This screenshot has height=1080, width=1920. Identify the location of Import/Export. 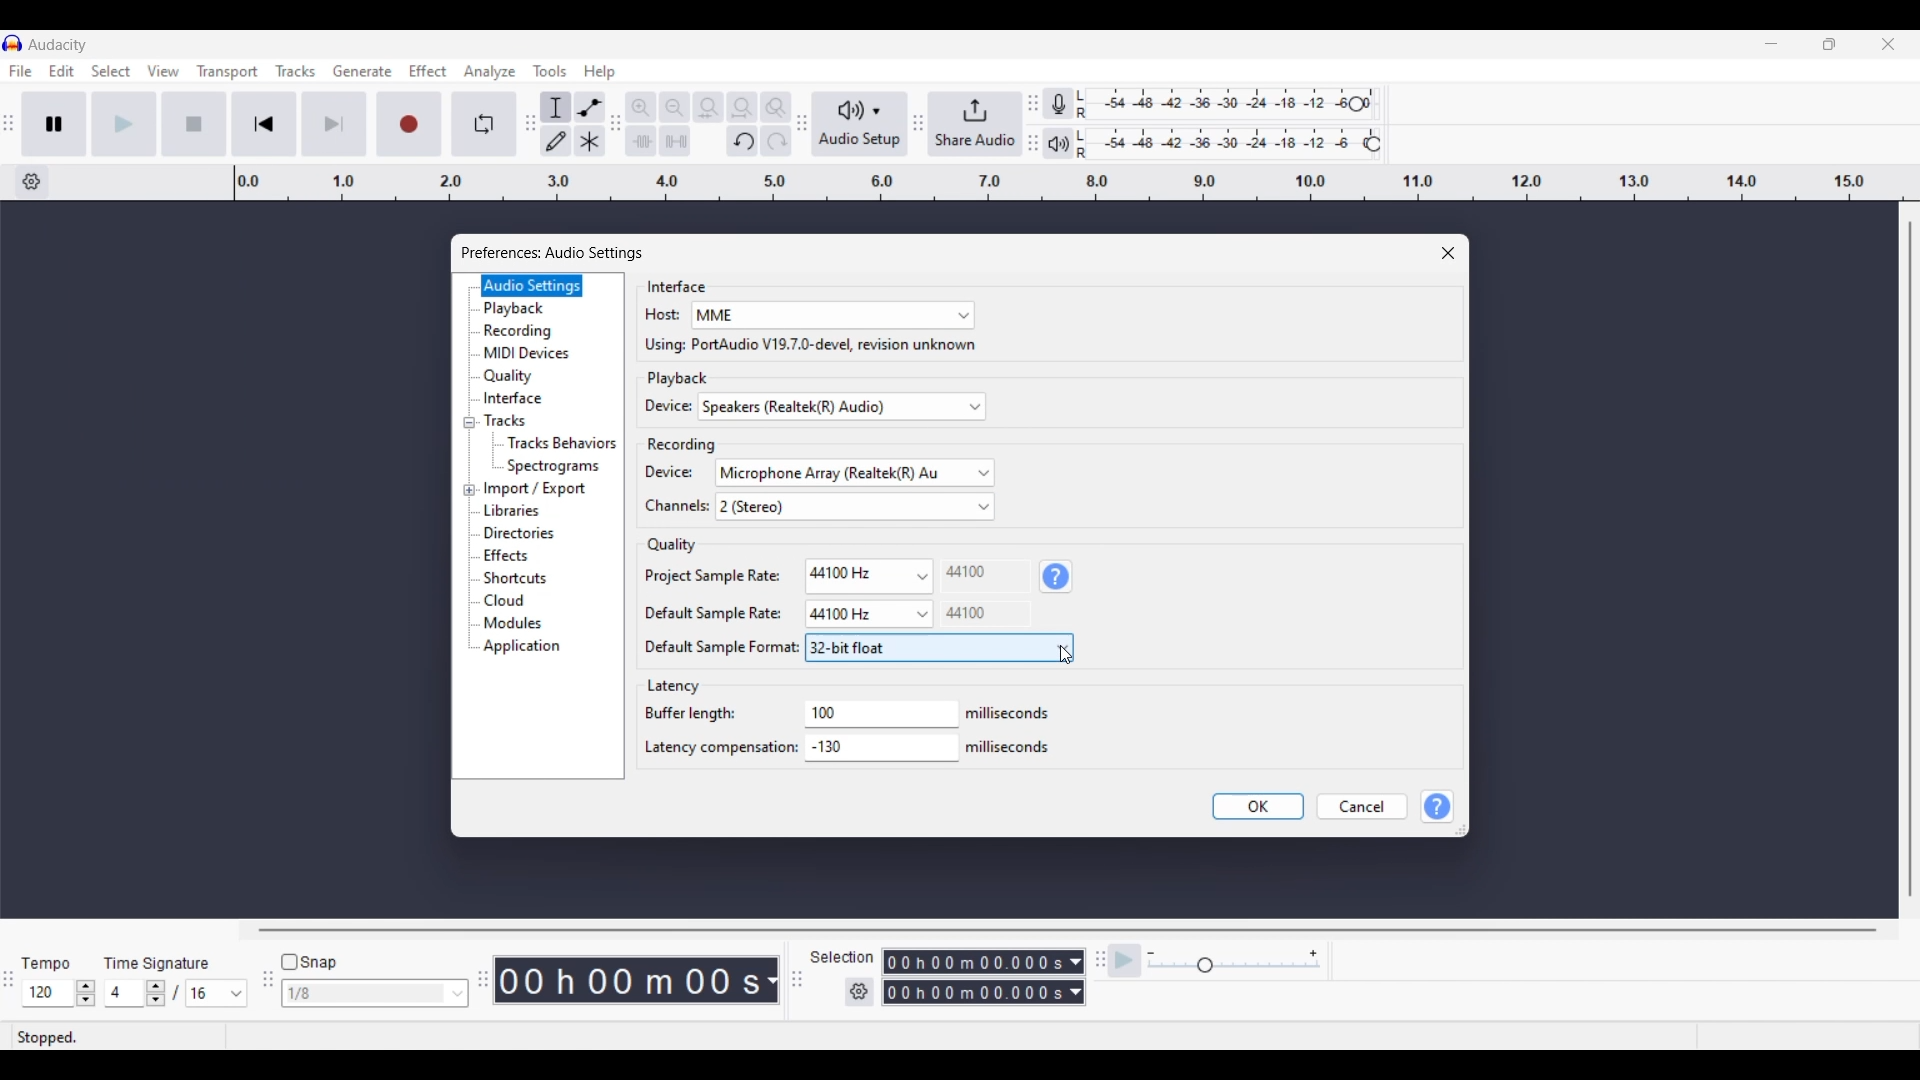
(539, 489).